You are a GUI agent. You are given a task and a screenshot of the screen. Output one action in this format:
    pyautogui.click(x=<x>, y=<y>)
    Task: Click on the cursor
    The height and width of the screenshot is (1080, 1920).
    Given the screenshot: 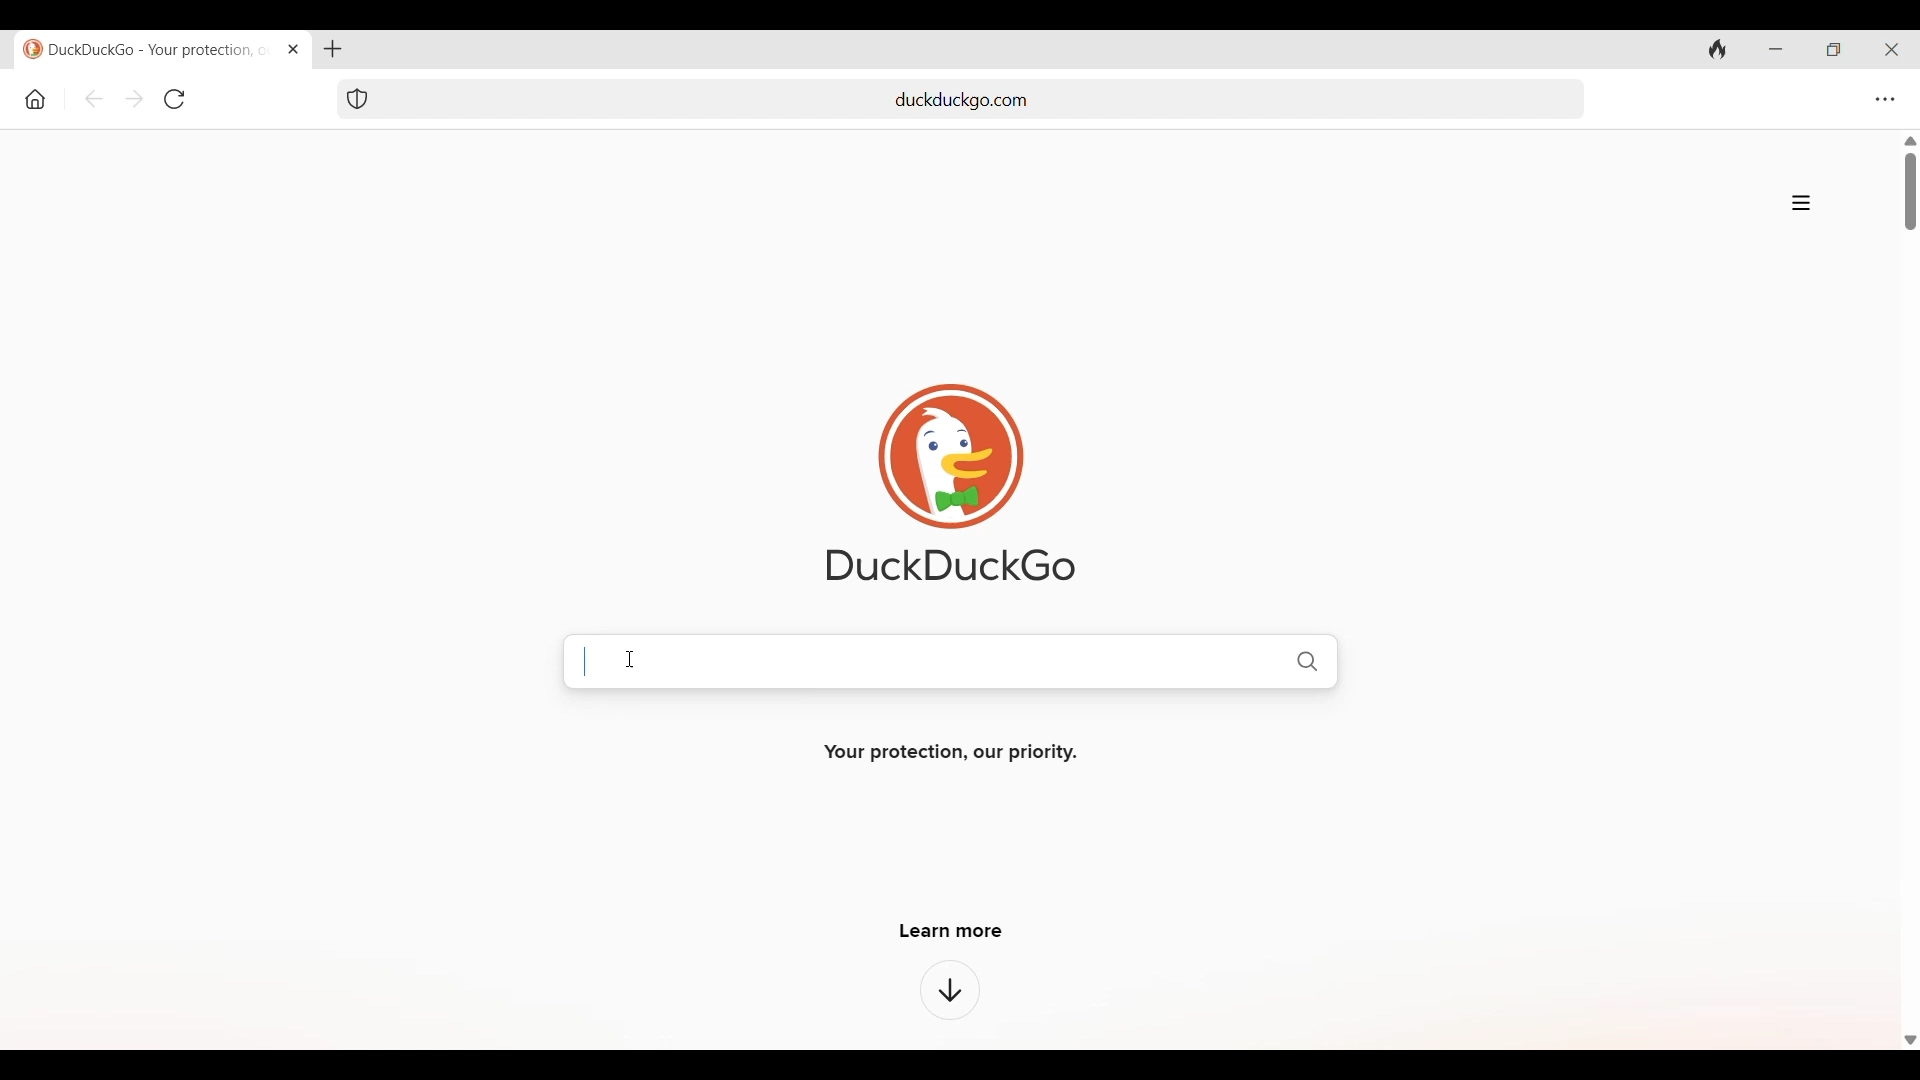 What is the action you would take?
    pyautogui.click(x=626, y=658)
    